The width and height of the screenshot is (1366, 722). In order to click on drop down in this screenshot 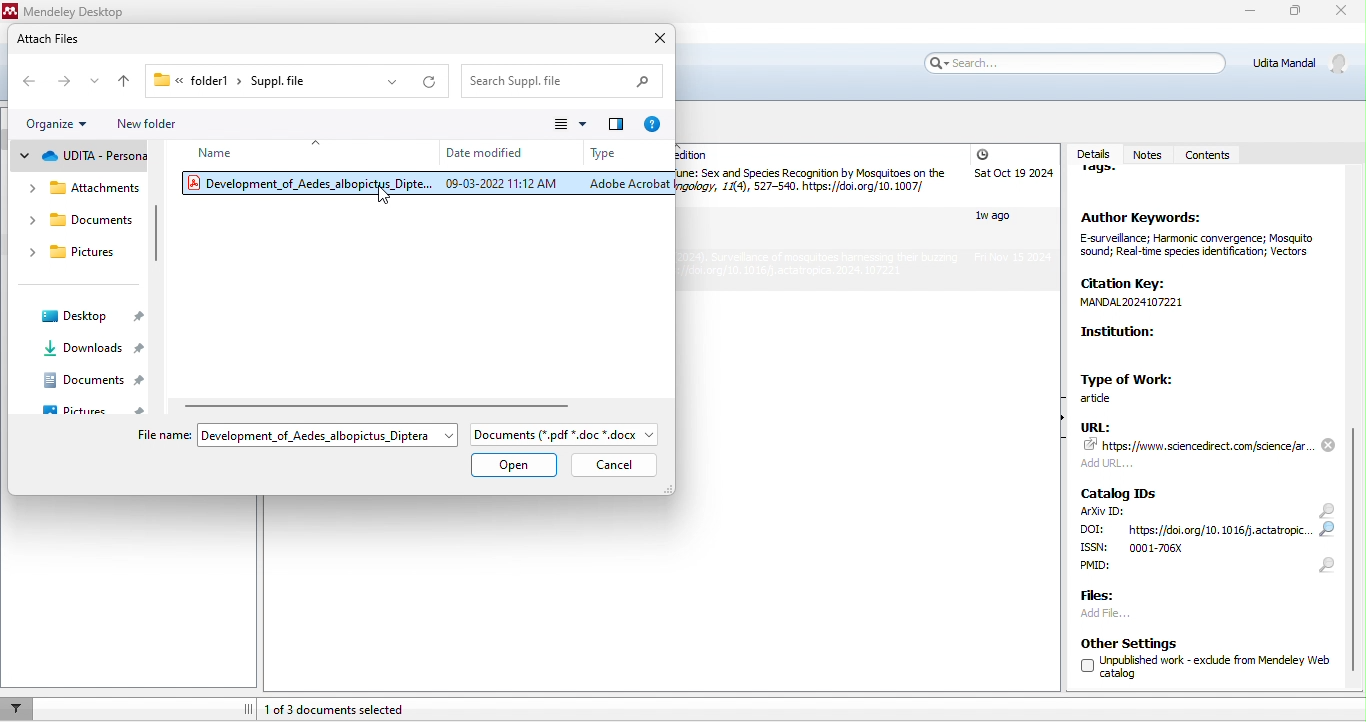, I will do `click(450, 436)`.